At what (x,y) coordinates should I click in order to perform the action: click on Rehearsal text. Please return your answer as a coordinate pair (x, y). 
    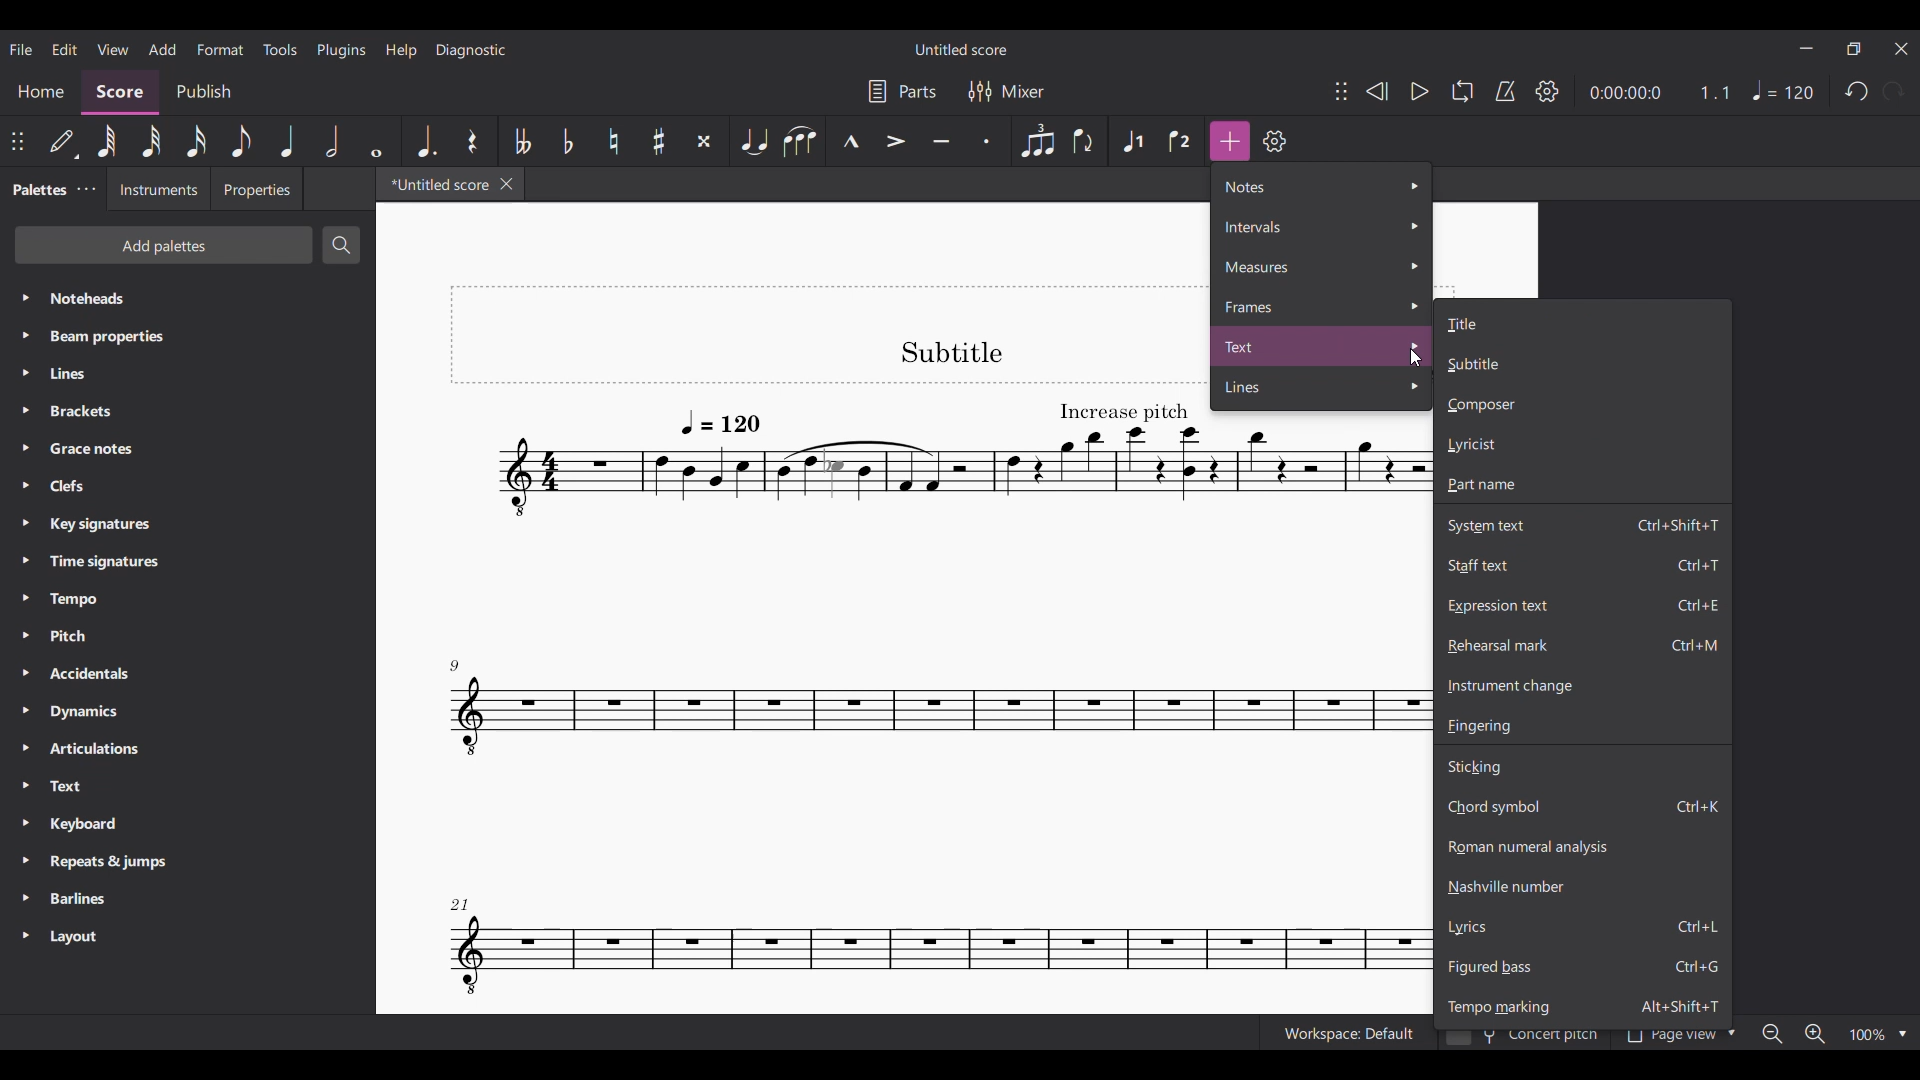
    Looking at the image, I should click on (1584, 645).